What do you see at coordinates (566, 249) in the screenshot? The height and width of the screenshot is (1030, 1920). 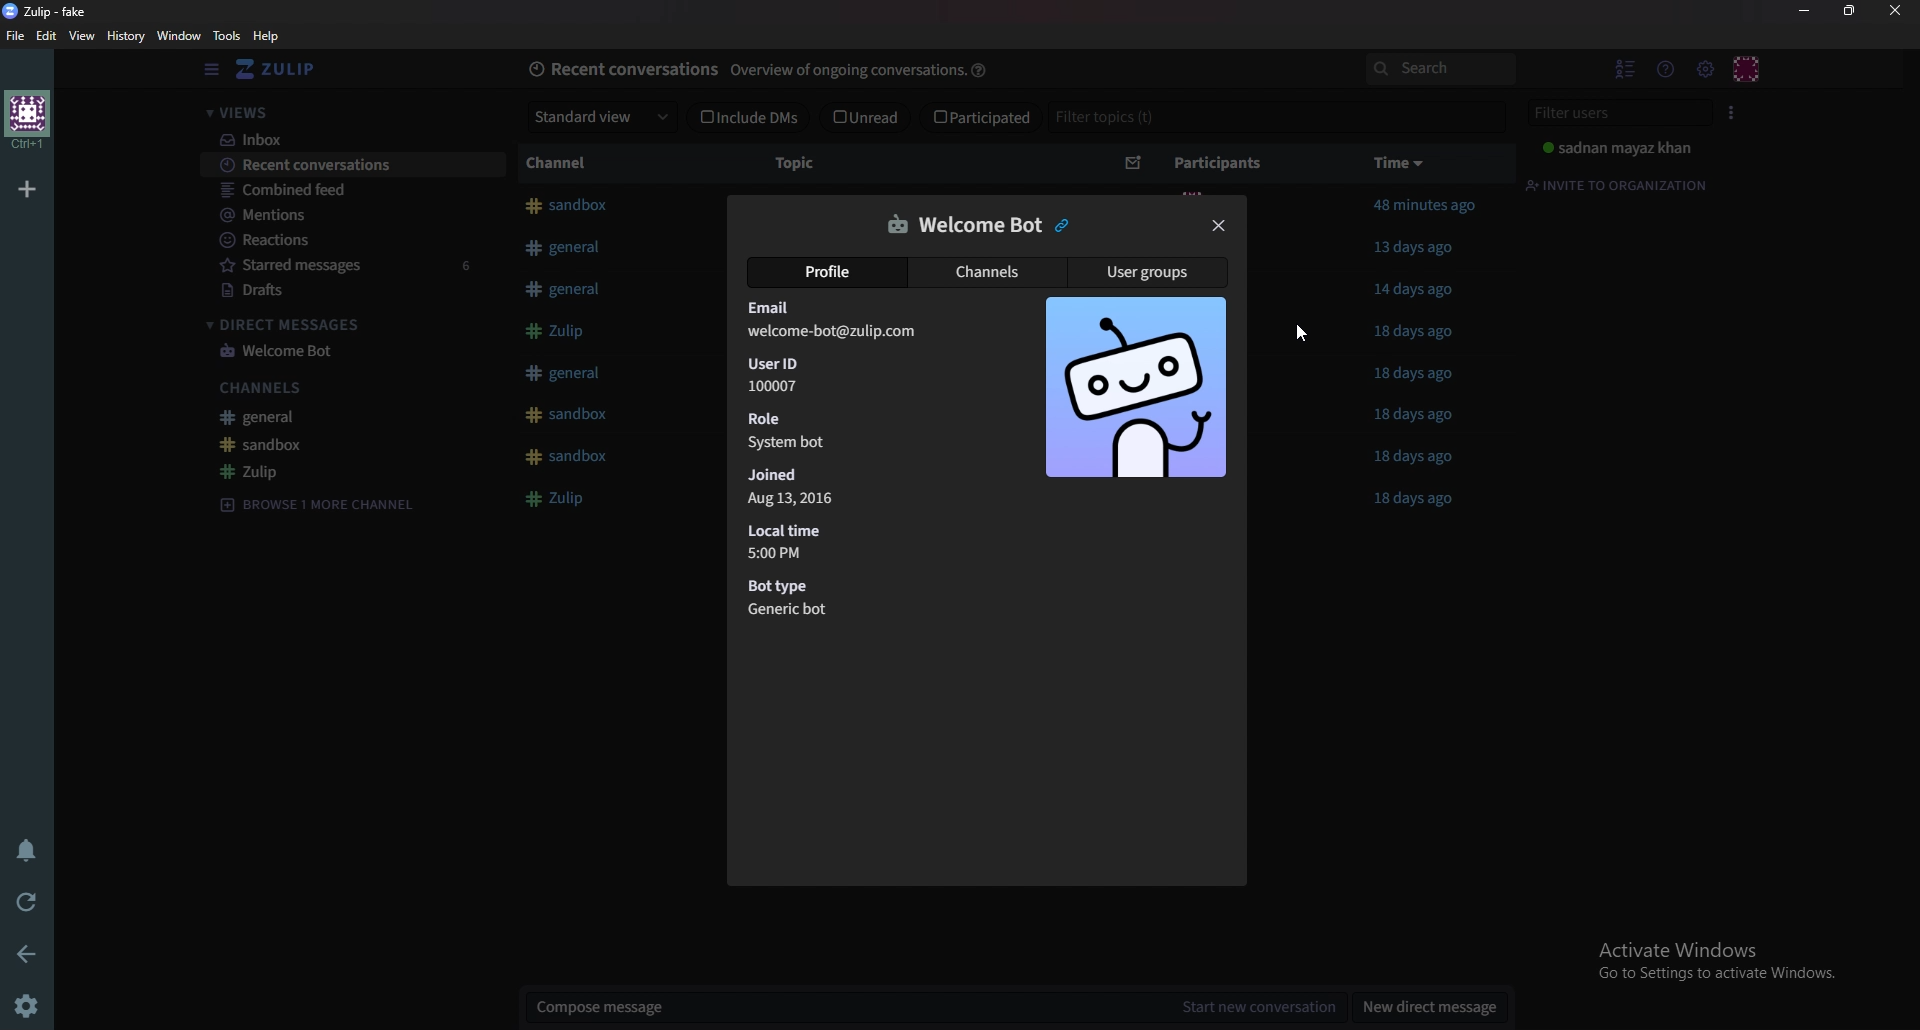 I see `#general` at bounding box center [566, 249].